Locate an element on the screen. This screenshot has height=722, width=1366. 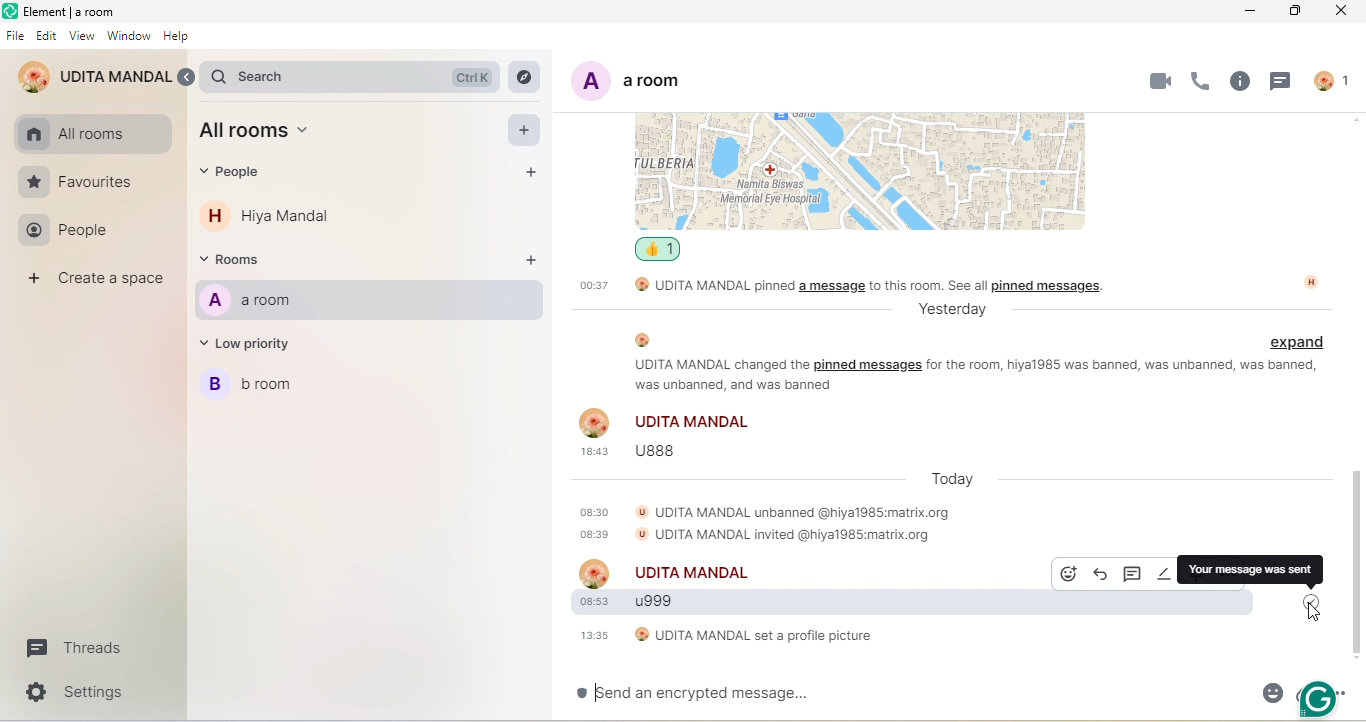
Element | a room is located at coordinates (70, 11).